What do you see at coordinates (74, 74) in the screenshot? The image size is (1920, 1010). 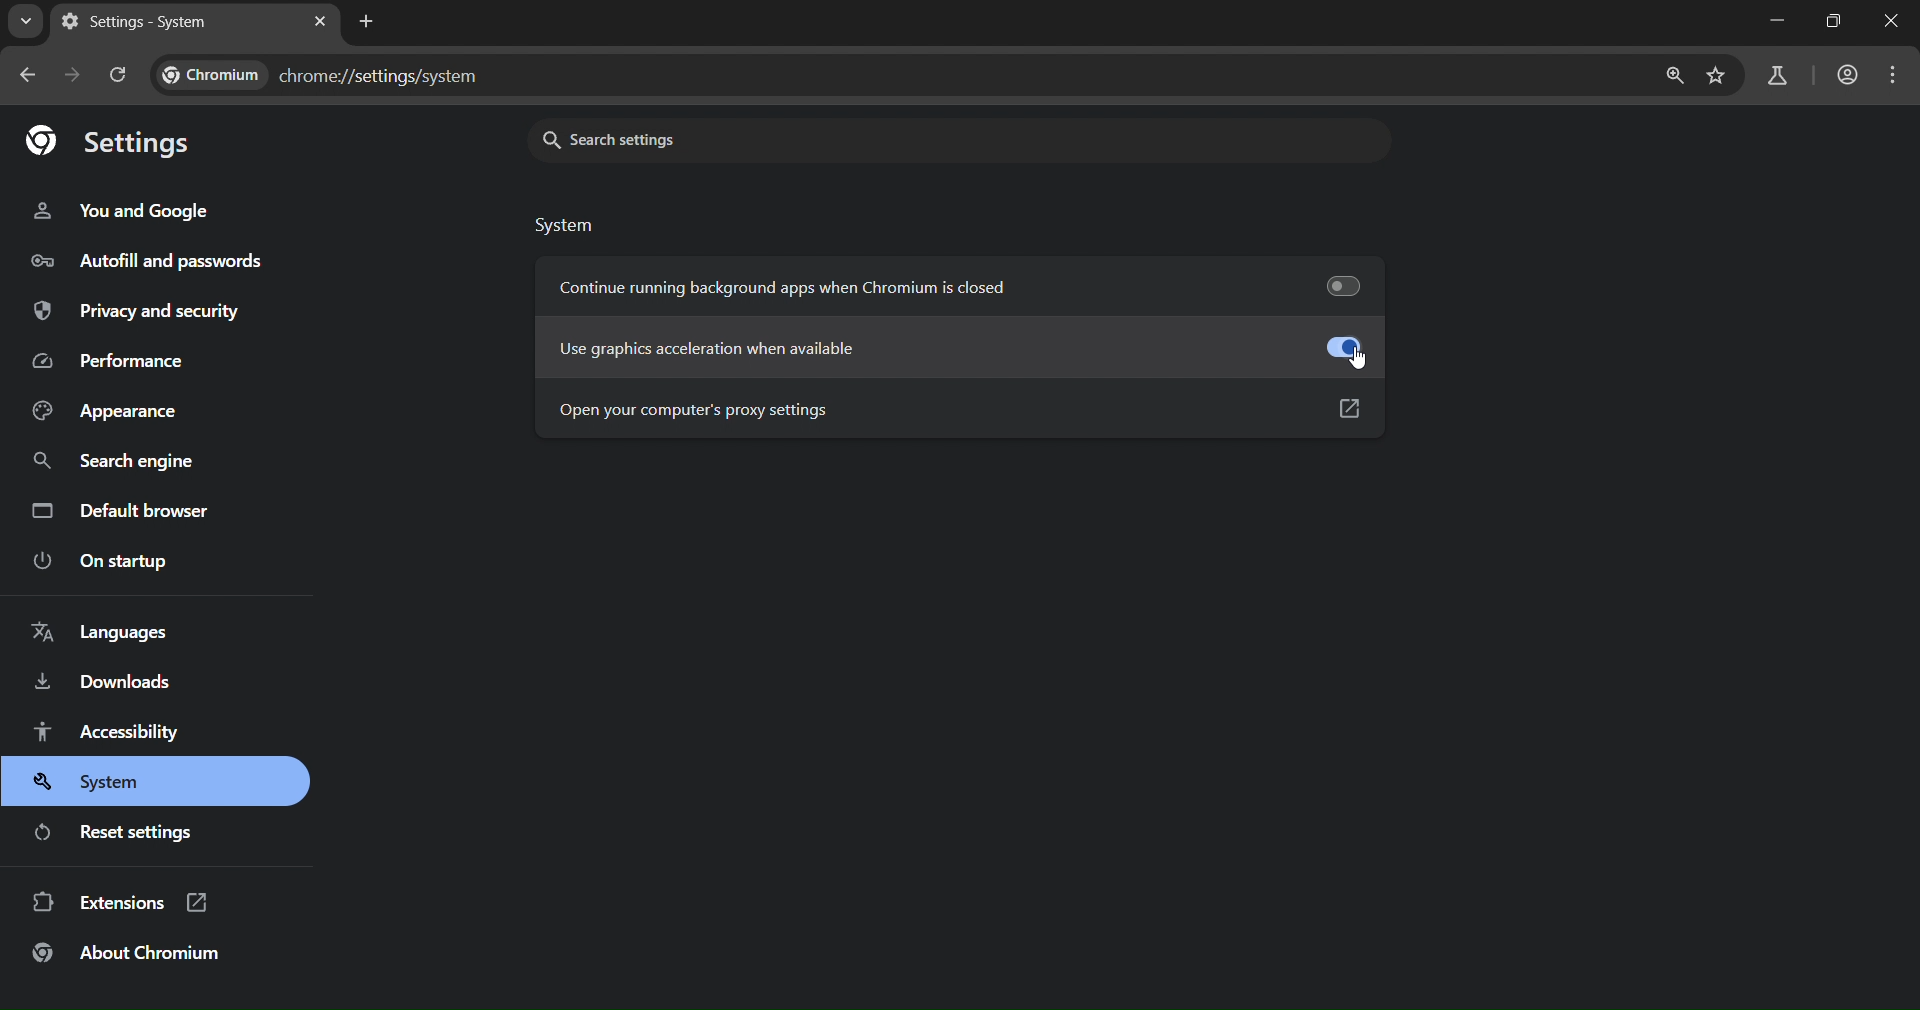 I see `go forward one page` at bounding box center [74, 74].